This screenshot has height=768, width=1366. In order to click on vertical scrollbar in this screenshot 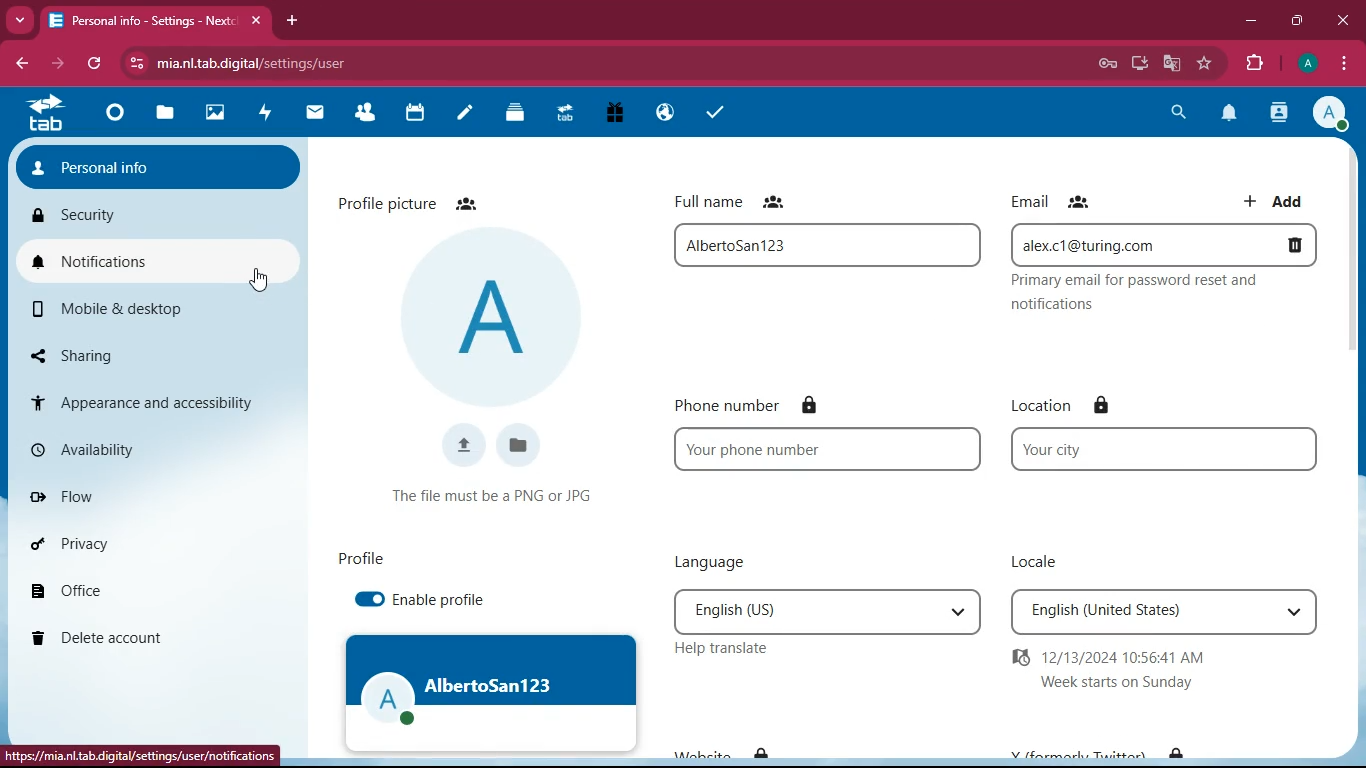, I will do `click(1354, 316)`.